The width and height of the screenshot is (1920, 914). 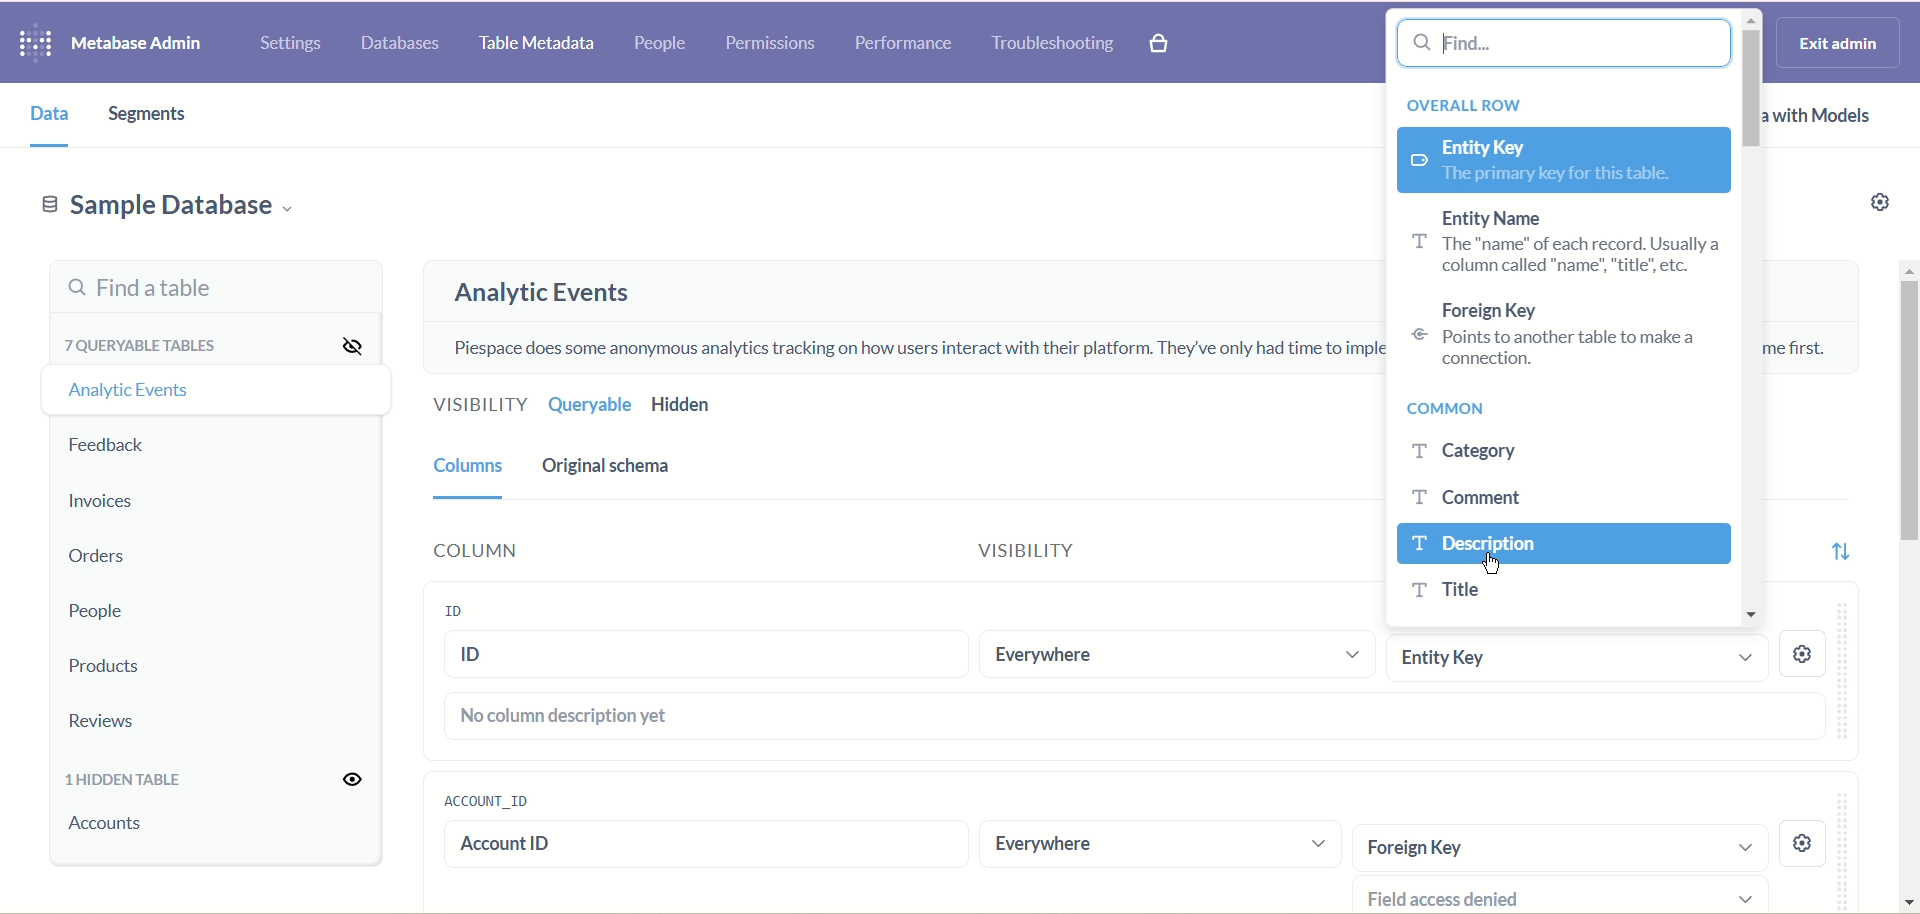 I want to click on reviews, so click(x=107, y=722).